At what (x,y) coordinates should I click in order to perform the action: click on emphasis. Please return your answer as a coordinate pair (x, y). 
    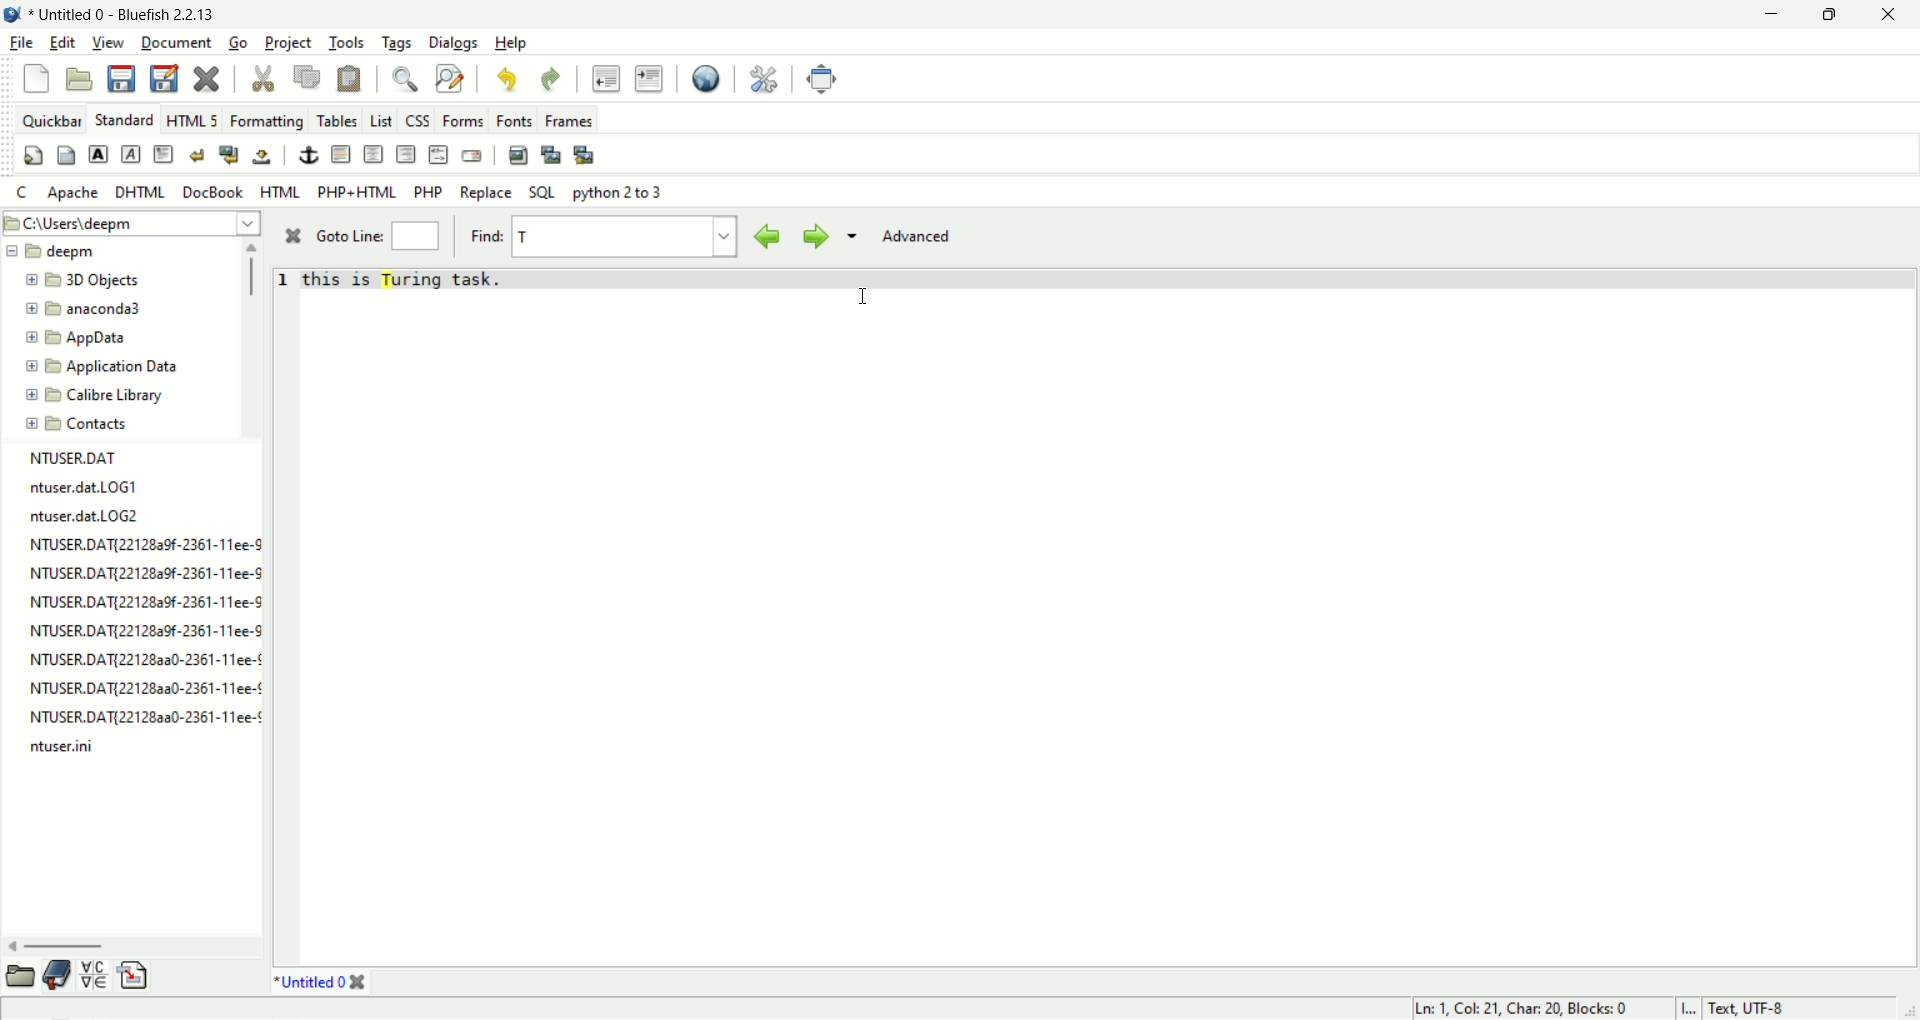
    Looking at the image, I should click on (133, 155).